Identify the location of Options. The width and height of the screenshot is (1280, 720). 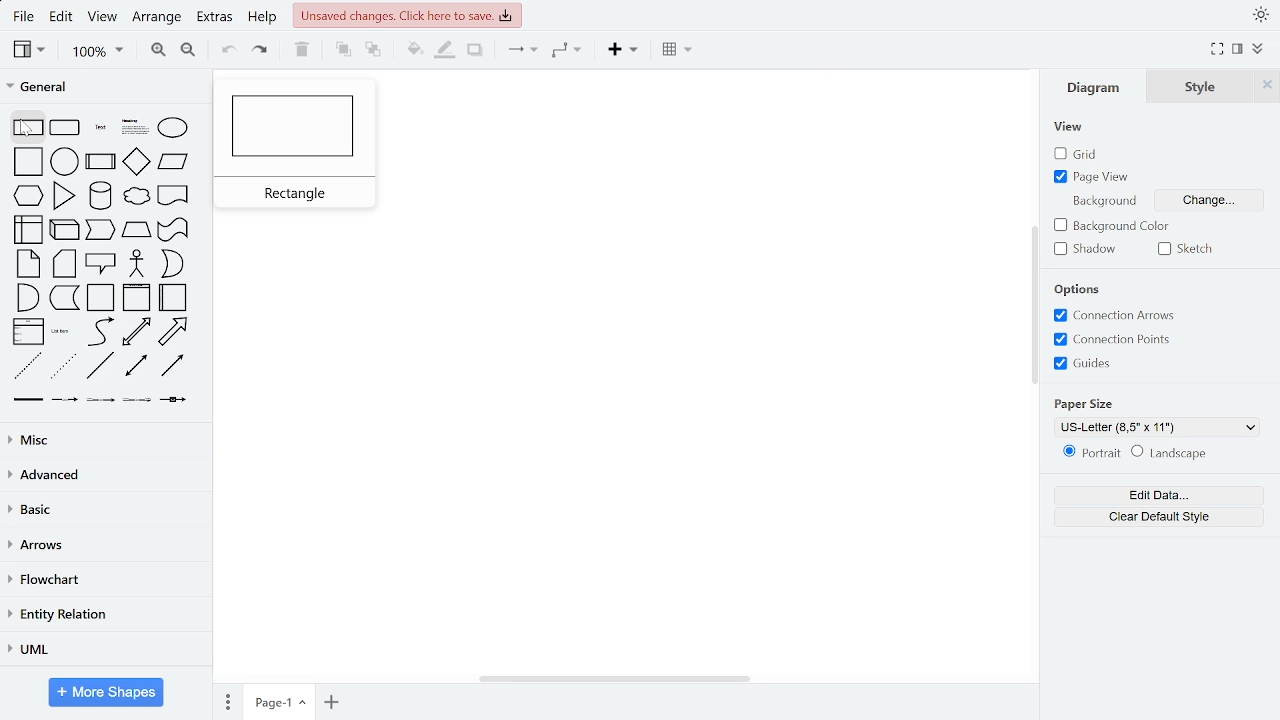
(1087, 286).